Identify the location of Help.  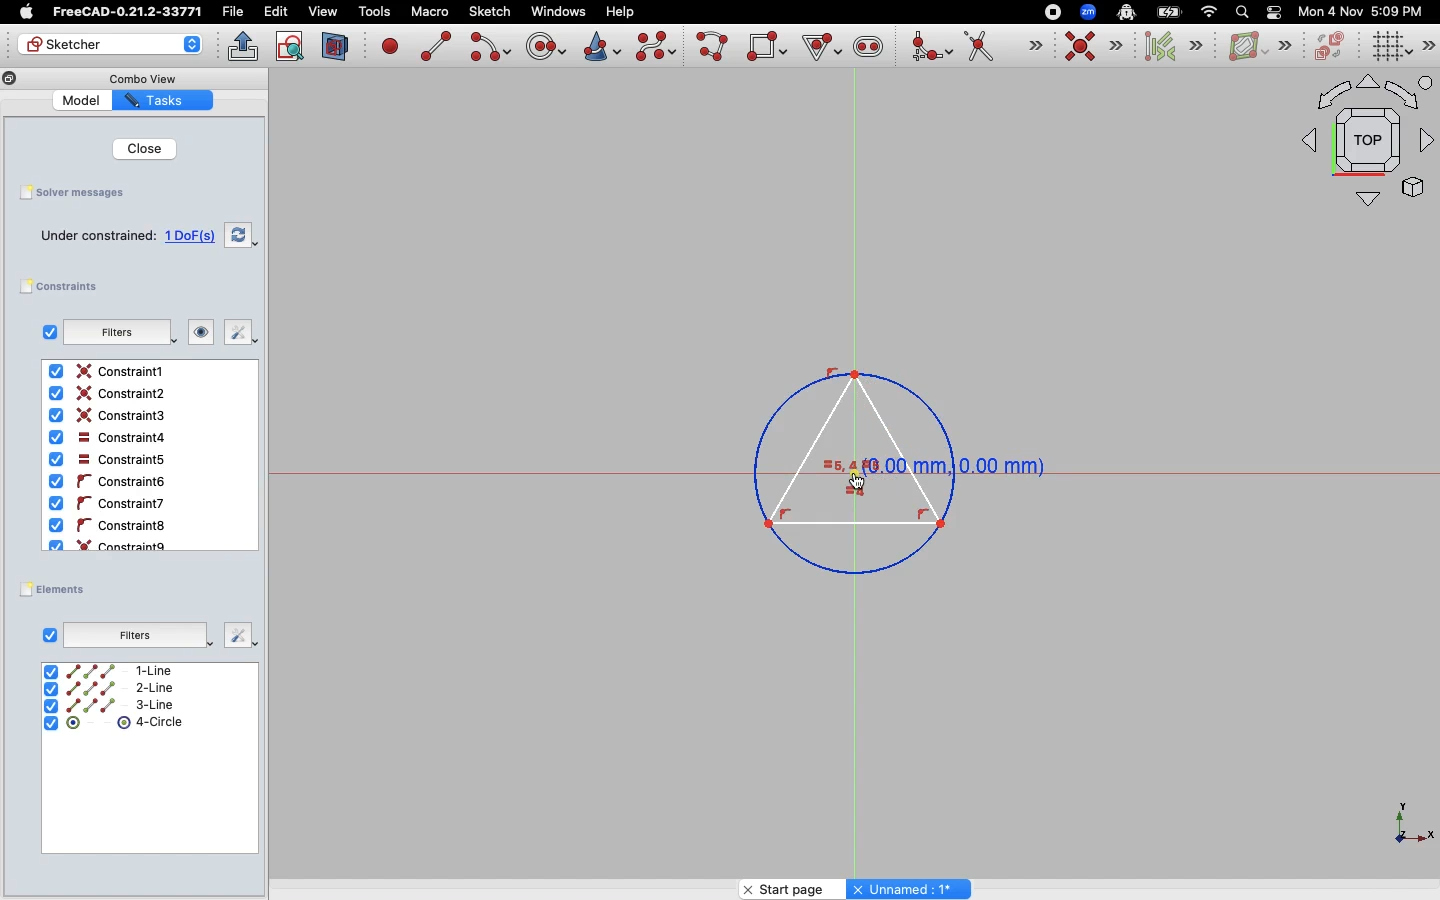
(621, 10).